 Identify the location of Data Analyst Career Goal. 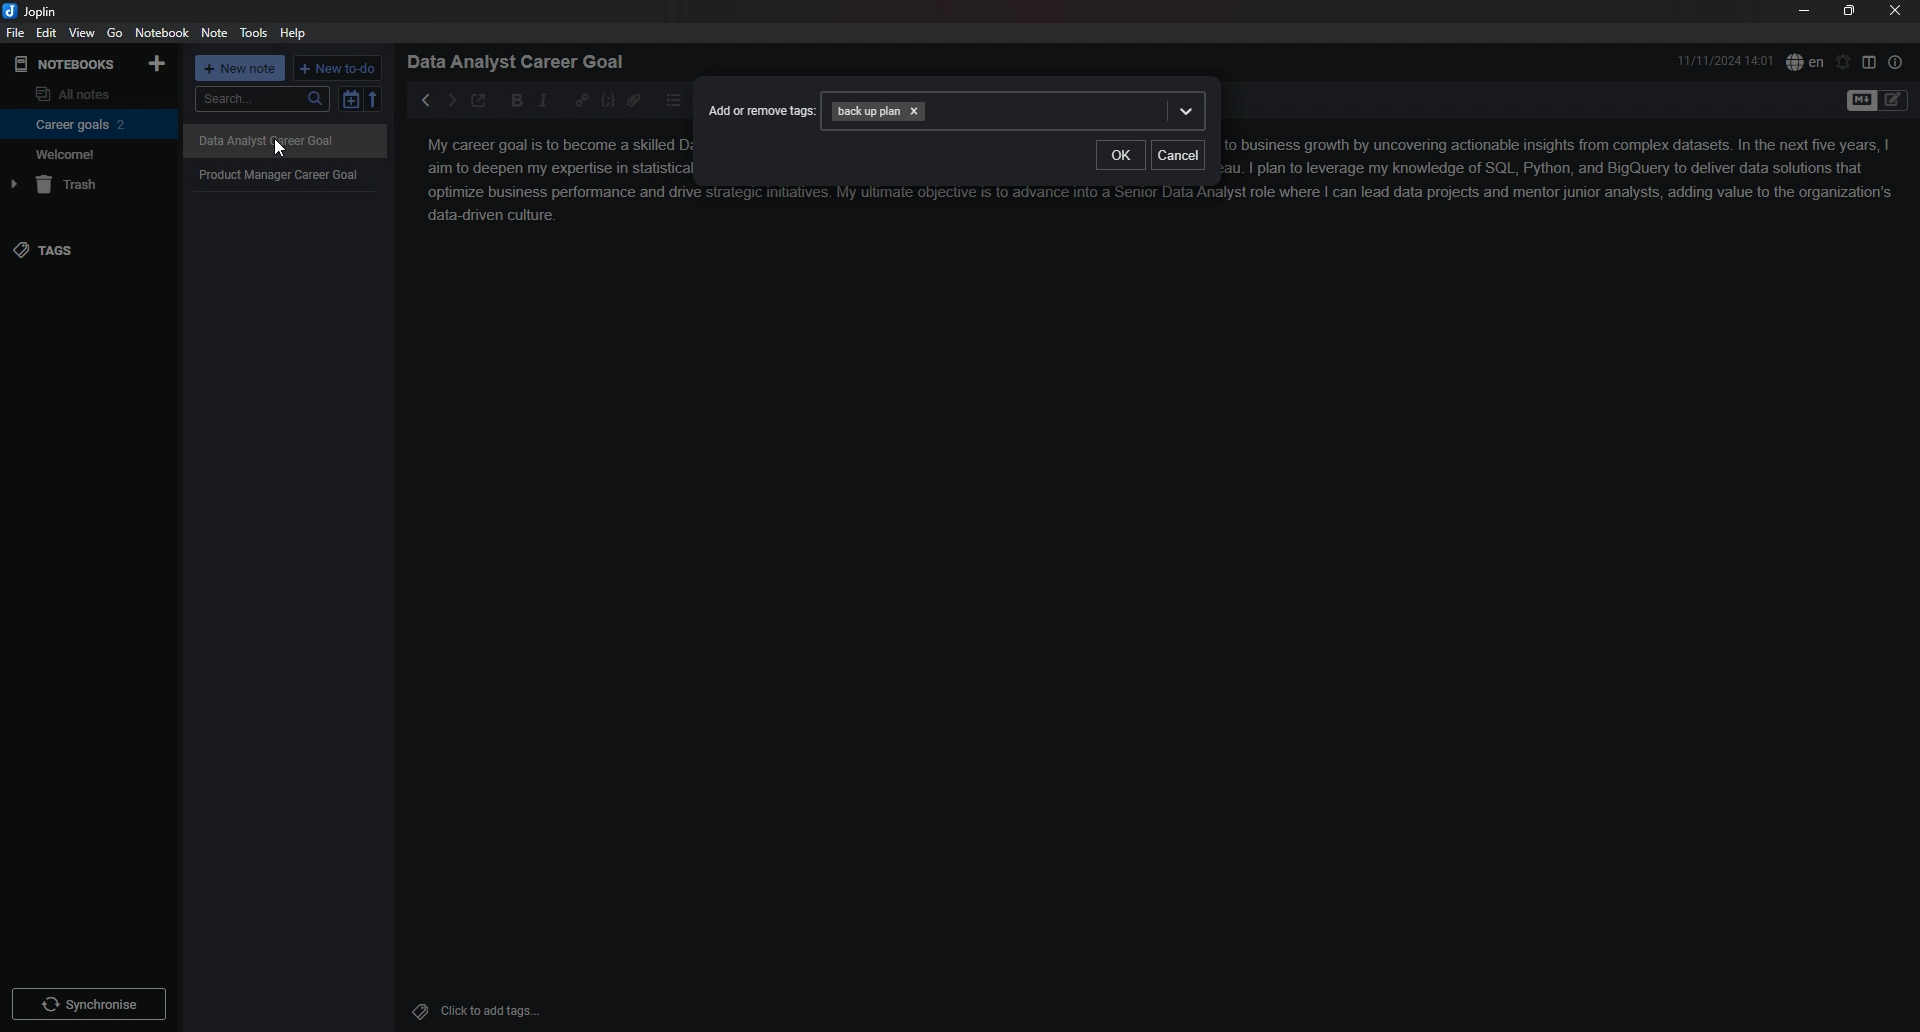
(284, 142).